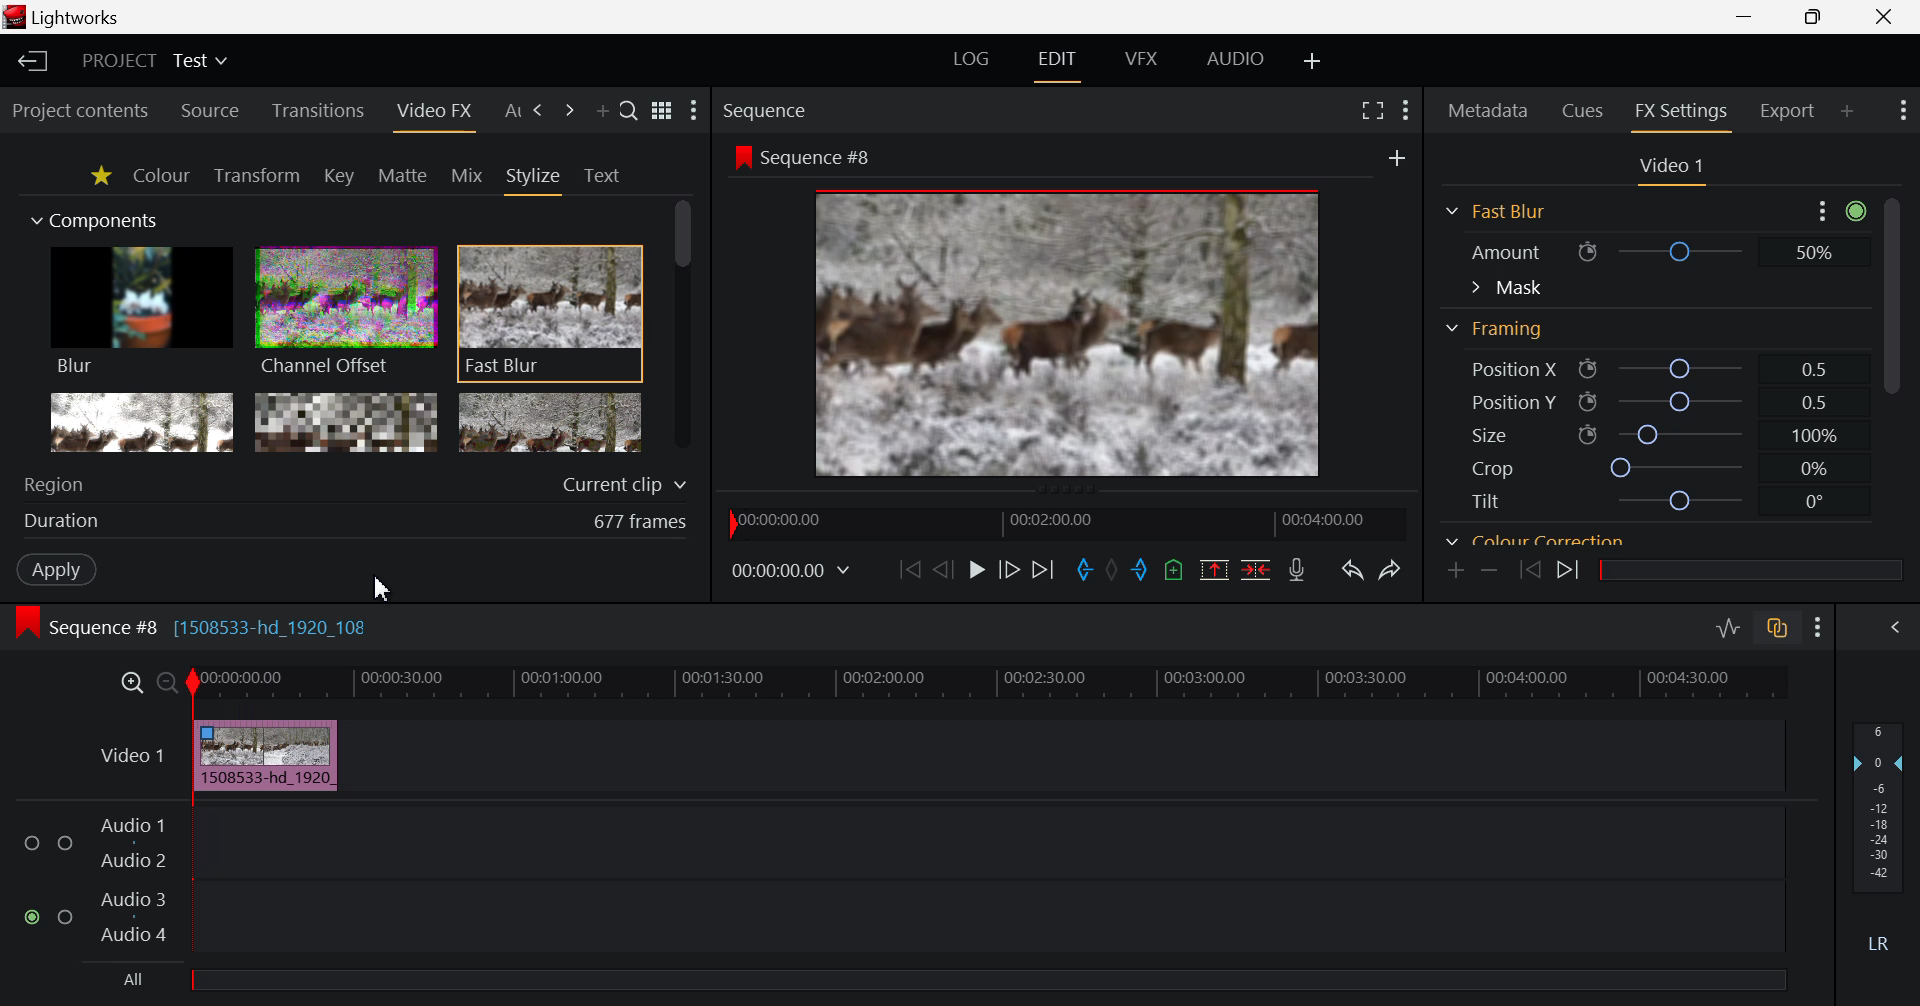  Describe the element at coordinates (535, 111) in the screenshot. I see `Next Panel` at that location.